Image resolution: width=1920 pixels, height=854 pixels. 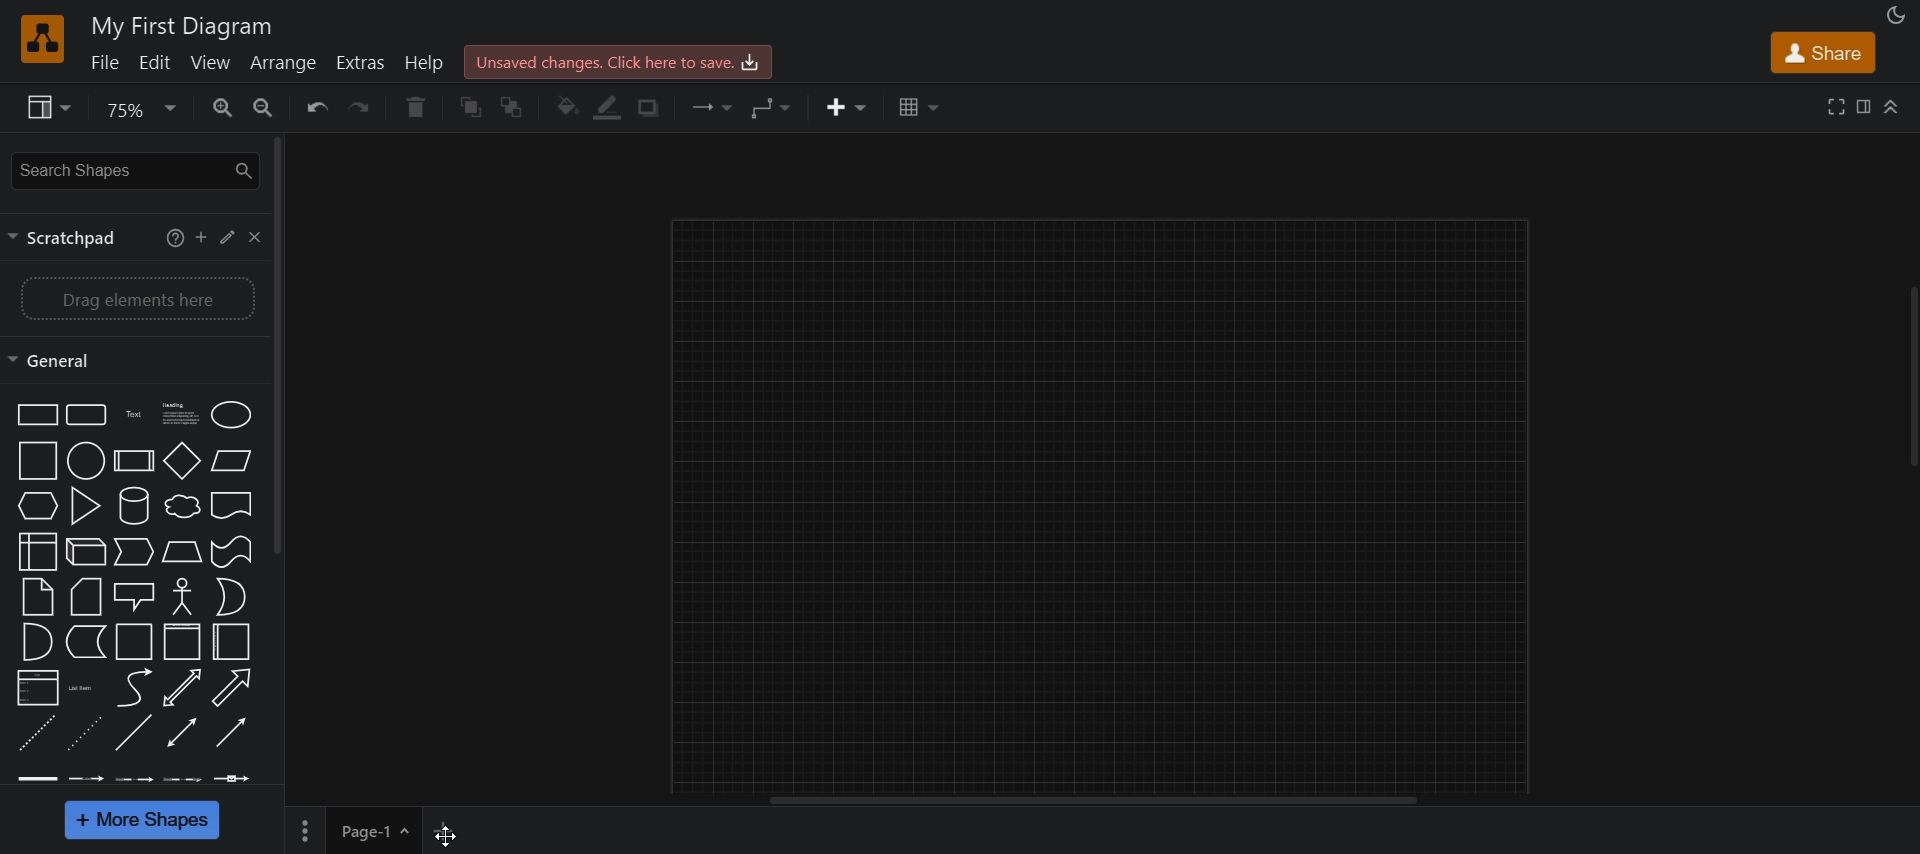 What do you see at coordinates (171, 240) in the screenshot?
I see `help` at bounding box center [171, 240].